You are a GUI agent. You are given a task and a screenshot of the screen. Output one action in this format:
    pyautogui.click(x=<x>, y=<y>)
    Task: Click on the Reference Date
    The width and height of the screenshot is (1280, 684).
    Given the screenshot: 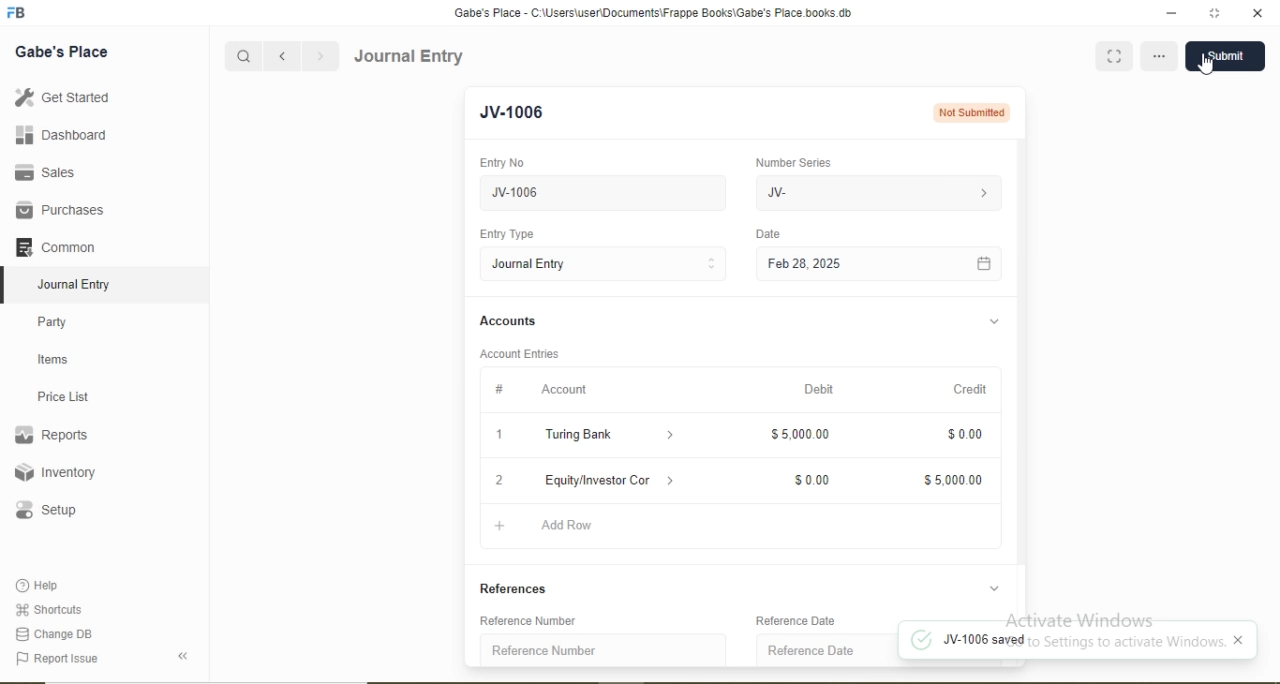 What is the action you would take?
    pyautogui.click(x=812, y=650)
    